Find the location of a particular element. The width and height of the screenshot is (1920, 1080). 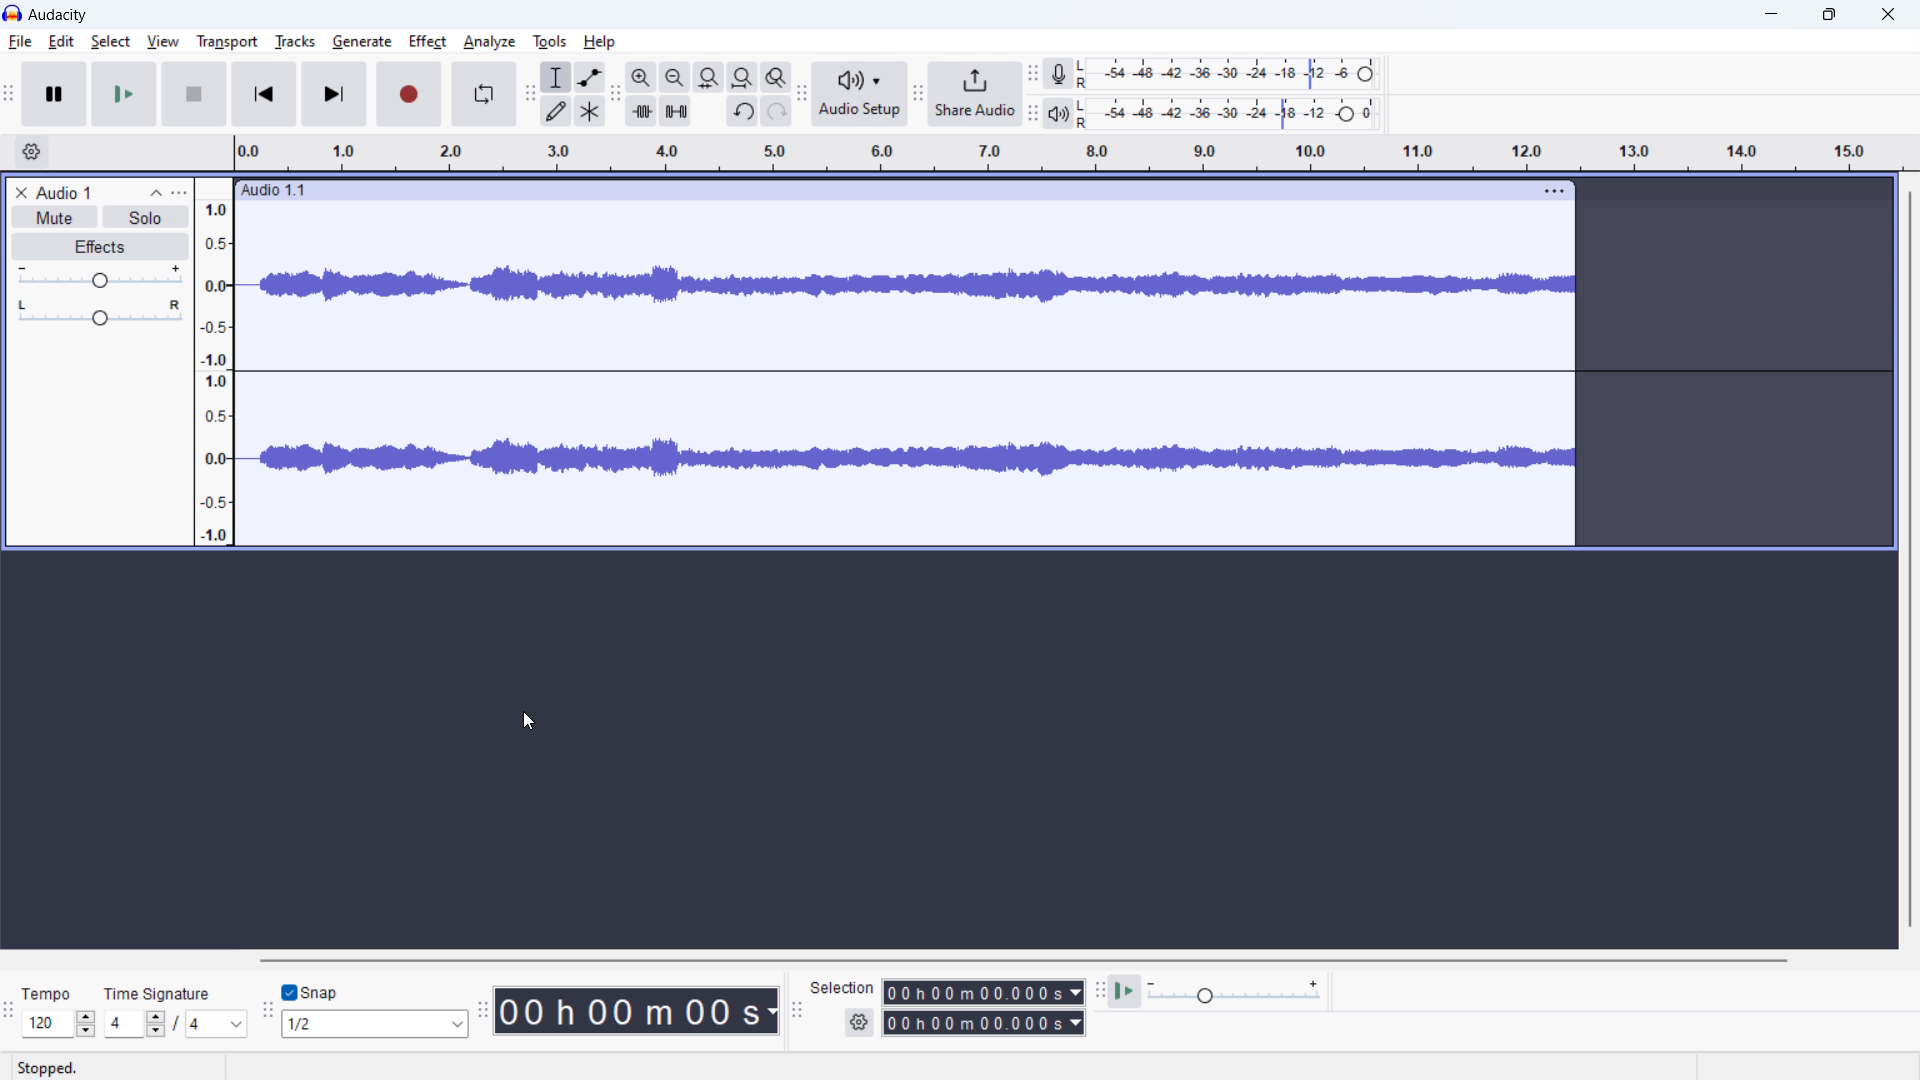

redo is located at coordinates (777, 111).